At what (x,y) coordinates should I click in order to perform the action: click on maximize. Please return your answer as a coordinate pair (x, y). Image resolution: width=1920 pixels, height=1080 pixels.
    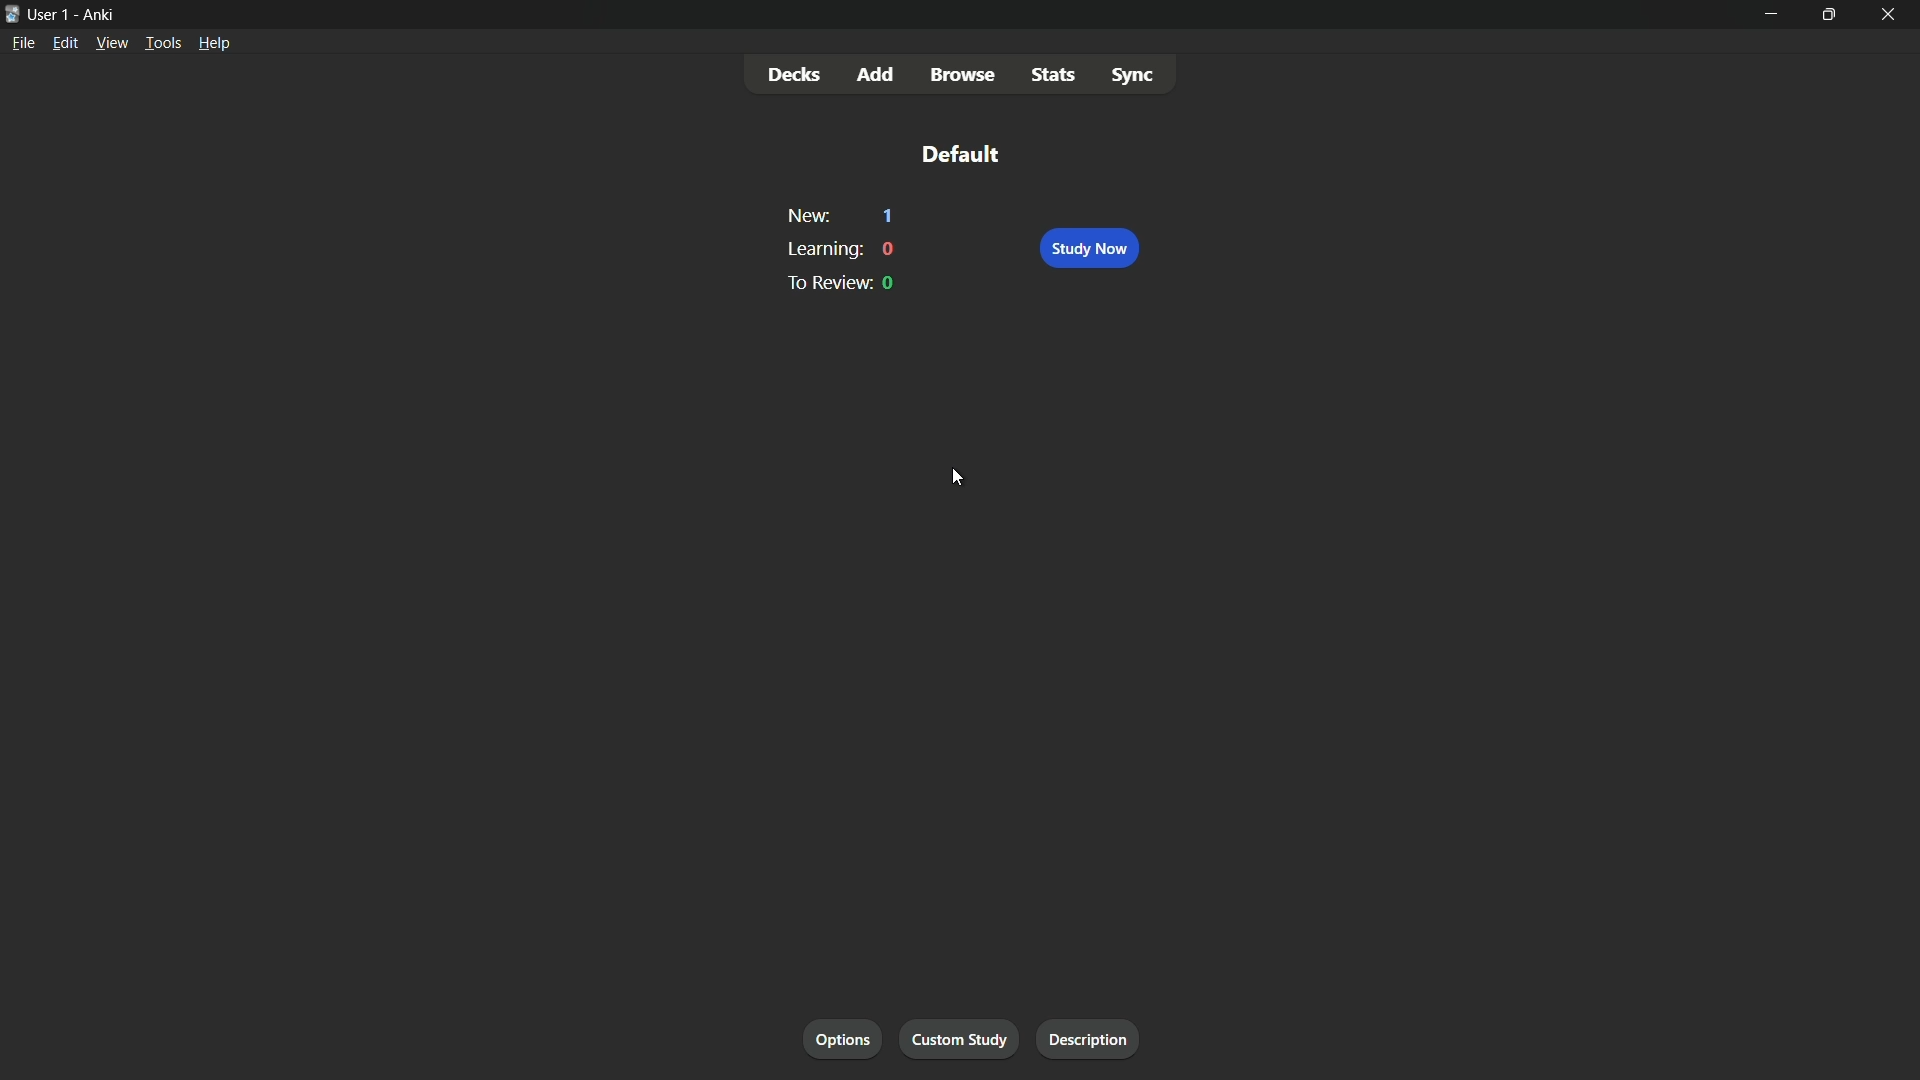
    Looking at the image, I should click on (1829, 15).